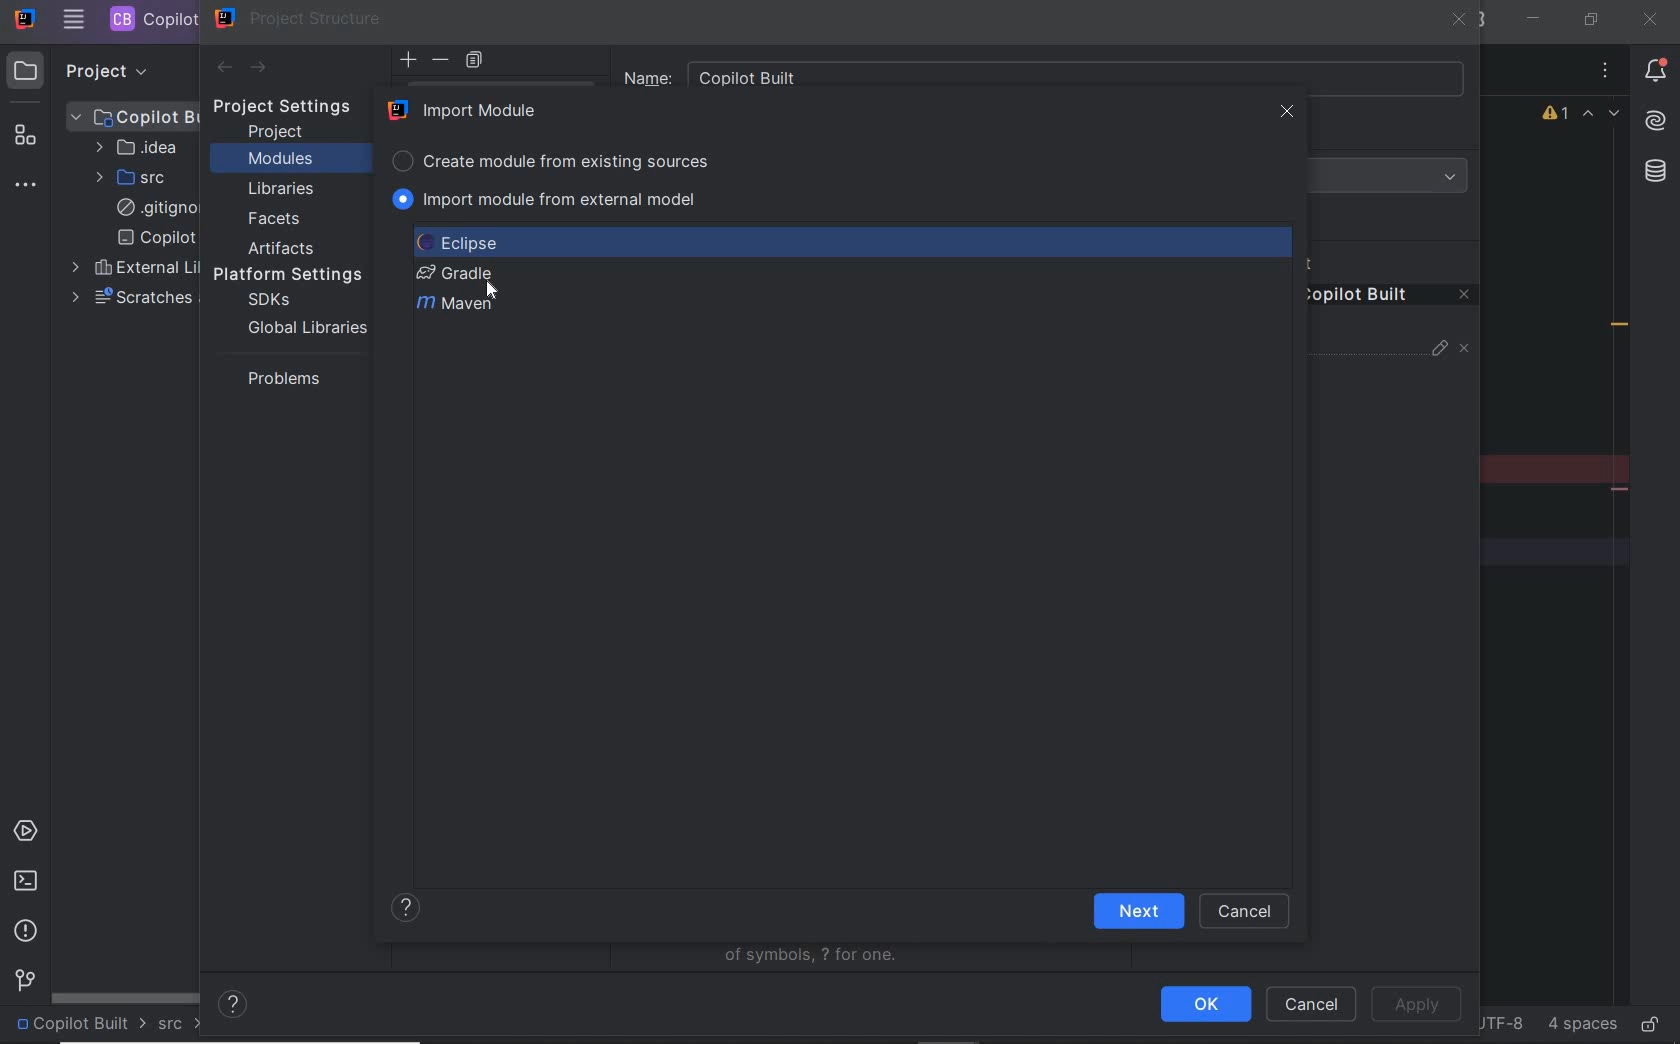 This screenshot has width=1680, height=1044. Describe the element at coordinates (1649, 19) in the screenshot. I see `close` at that location.